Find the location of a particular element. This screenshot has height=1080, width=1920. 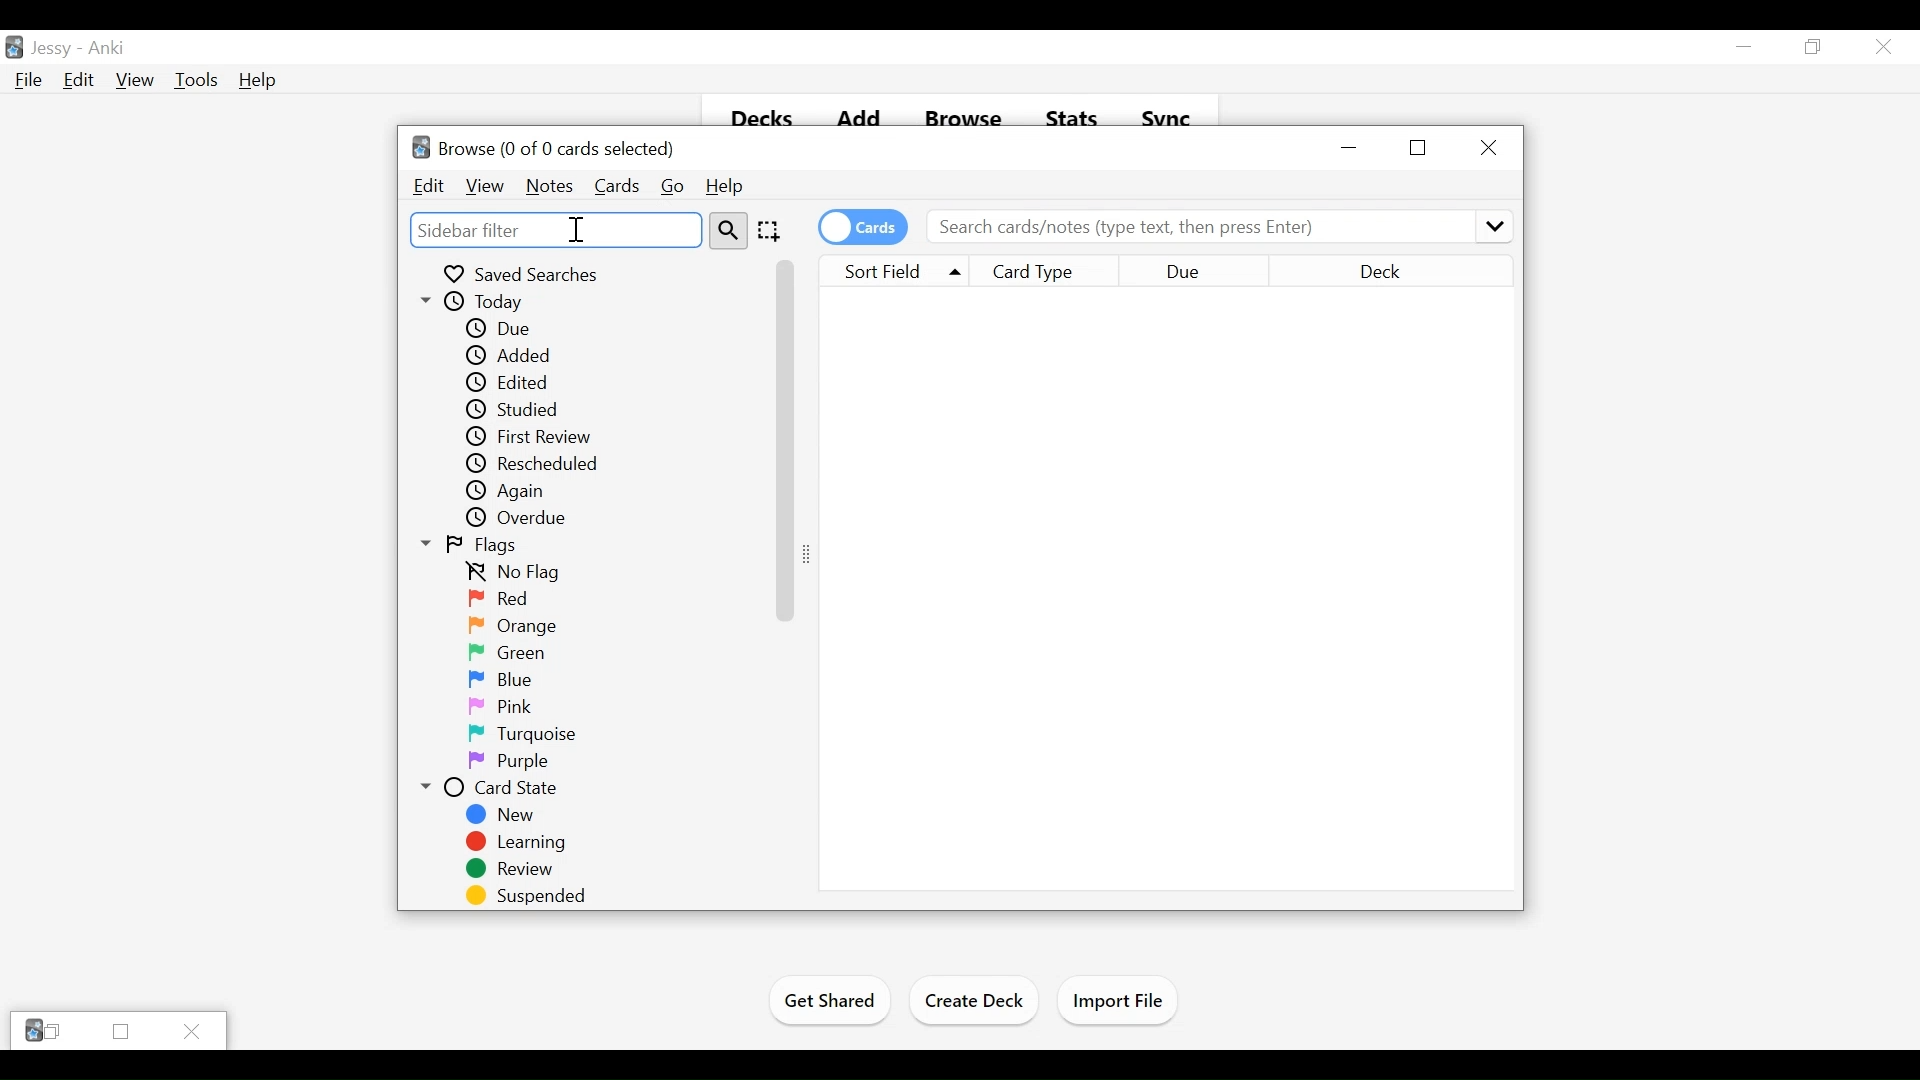

Rescheduled is located at coordinates (535, 464).